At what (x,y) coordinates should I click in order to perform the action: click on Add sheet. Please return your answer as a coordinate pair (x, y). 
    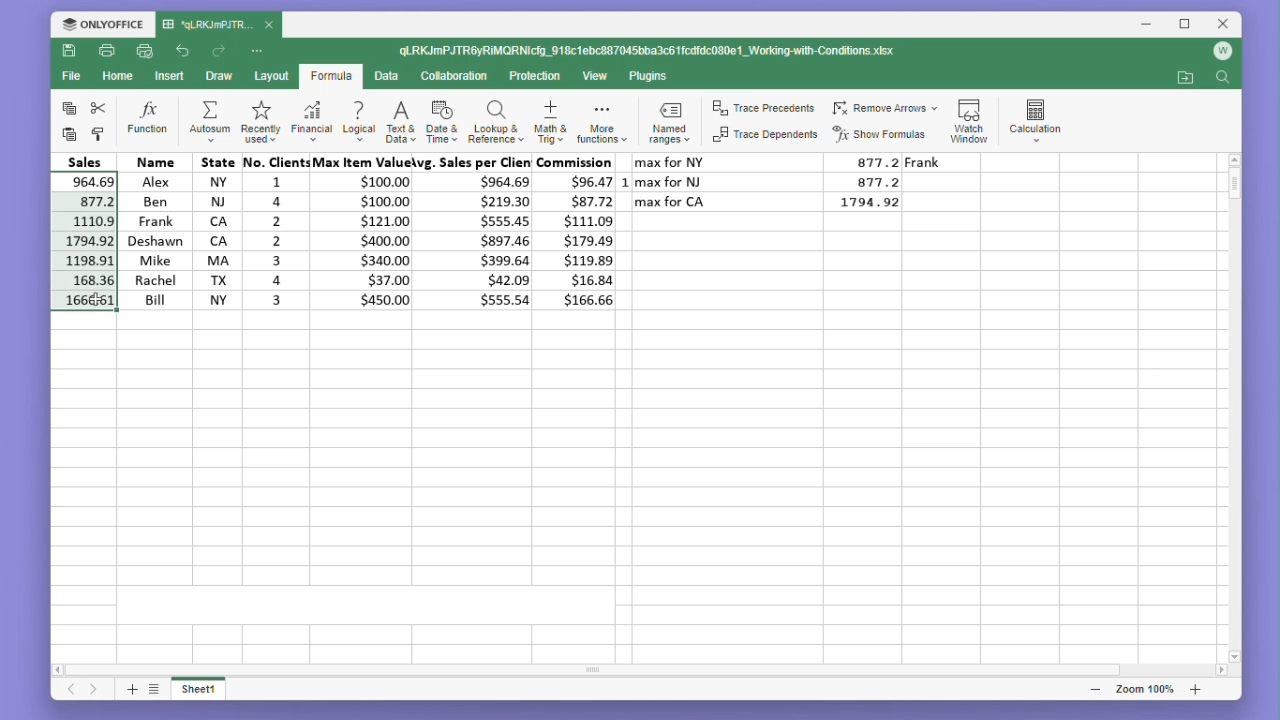
    Looking at the image, I should click on (130, 691).